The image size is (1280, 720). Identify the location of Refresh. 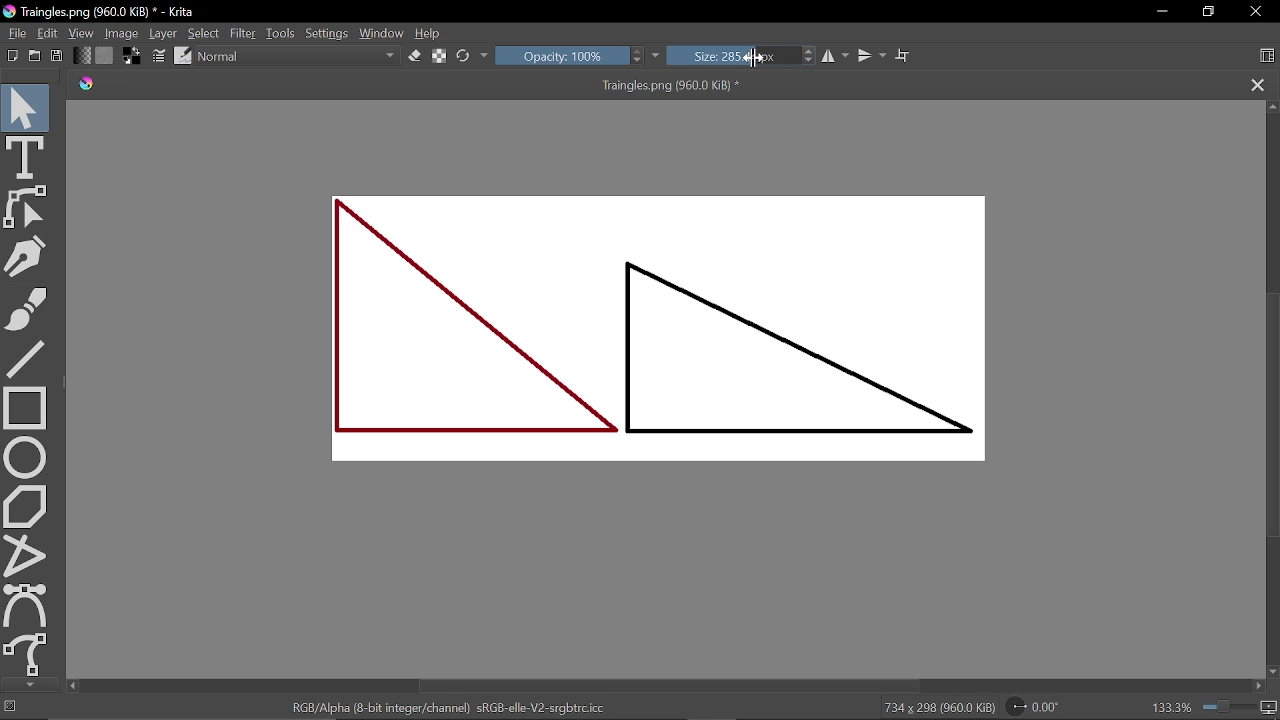
(473, 55).